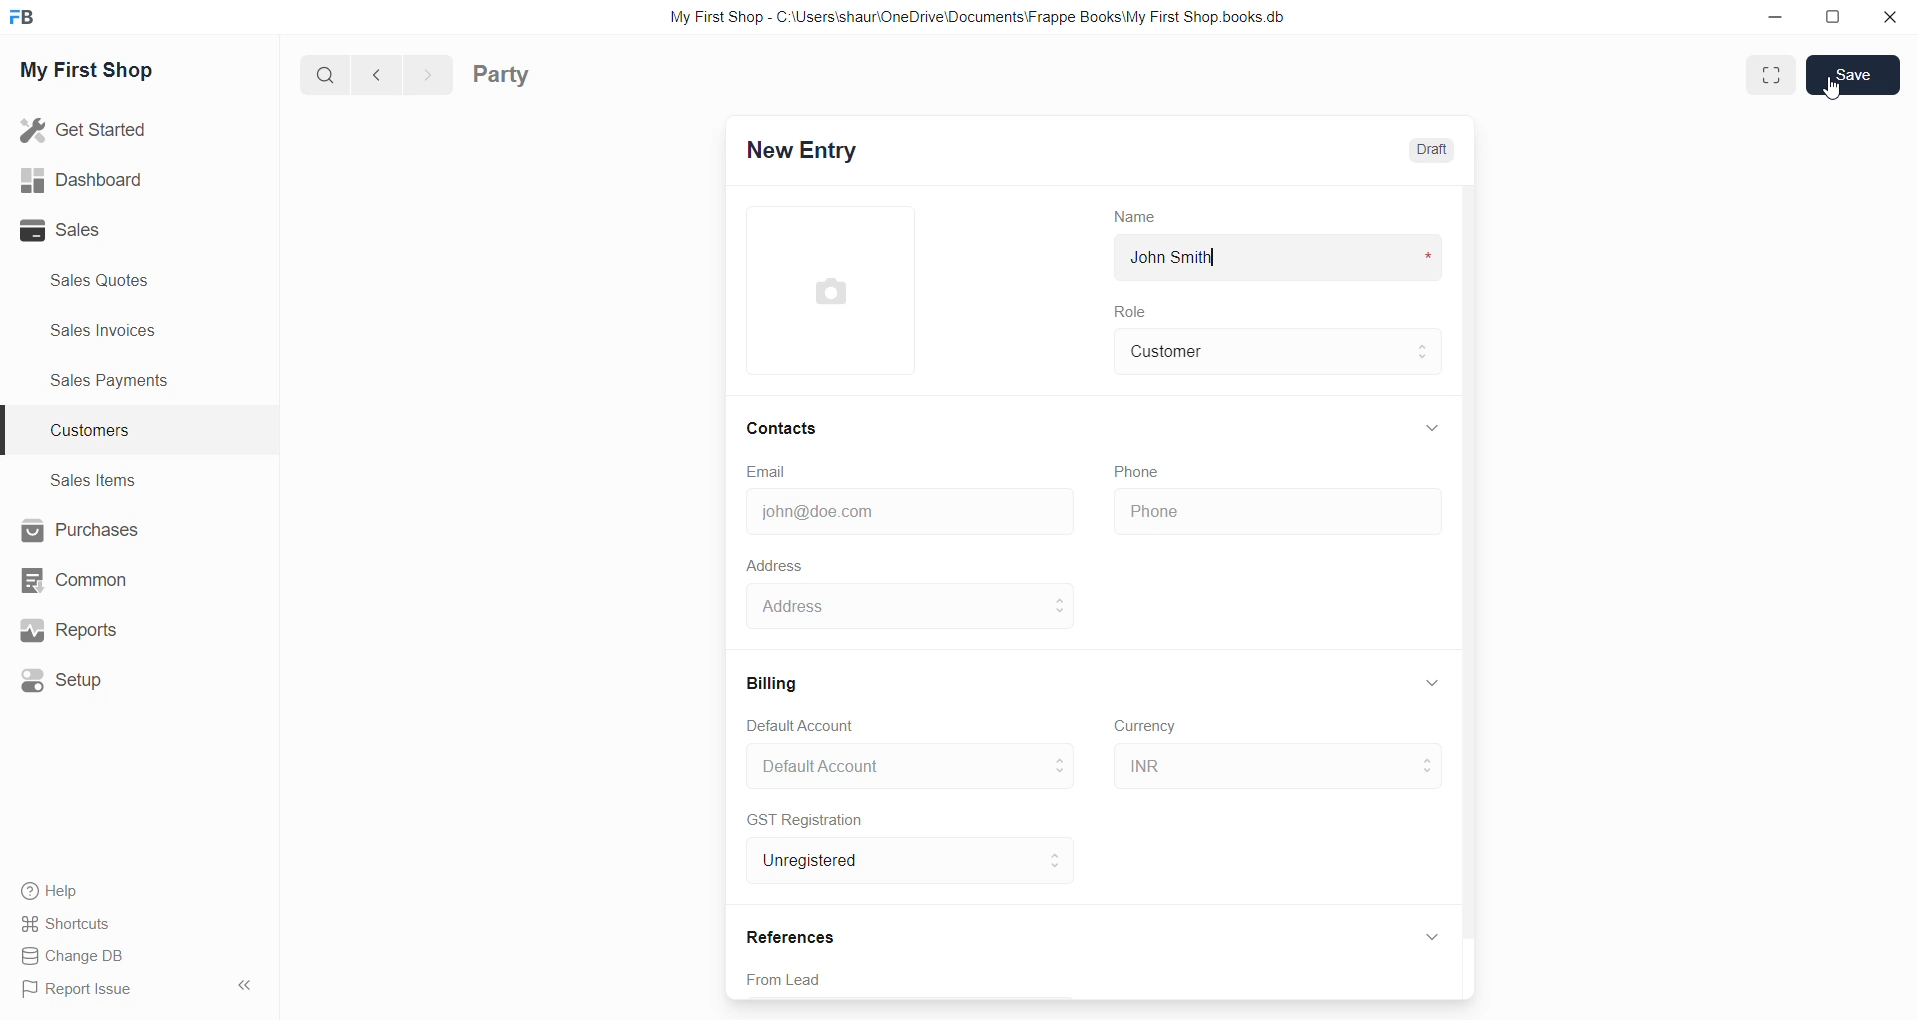 This screenshot has width=1918, height=1020. Describe the element at coordinates (1150, 728) in the screenshot. I see `Currency` at that location.